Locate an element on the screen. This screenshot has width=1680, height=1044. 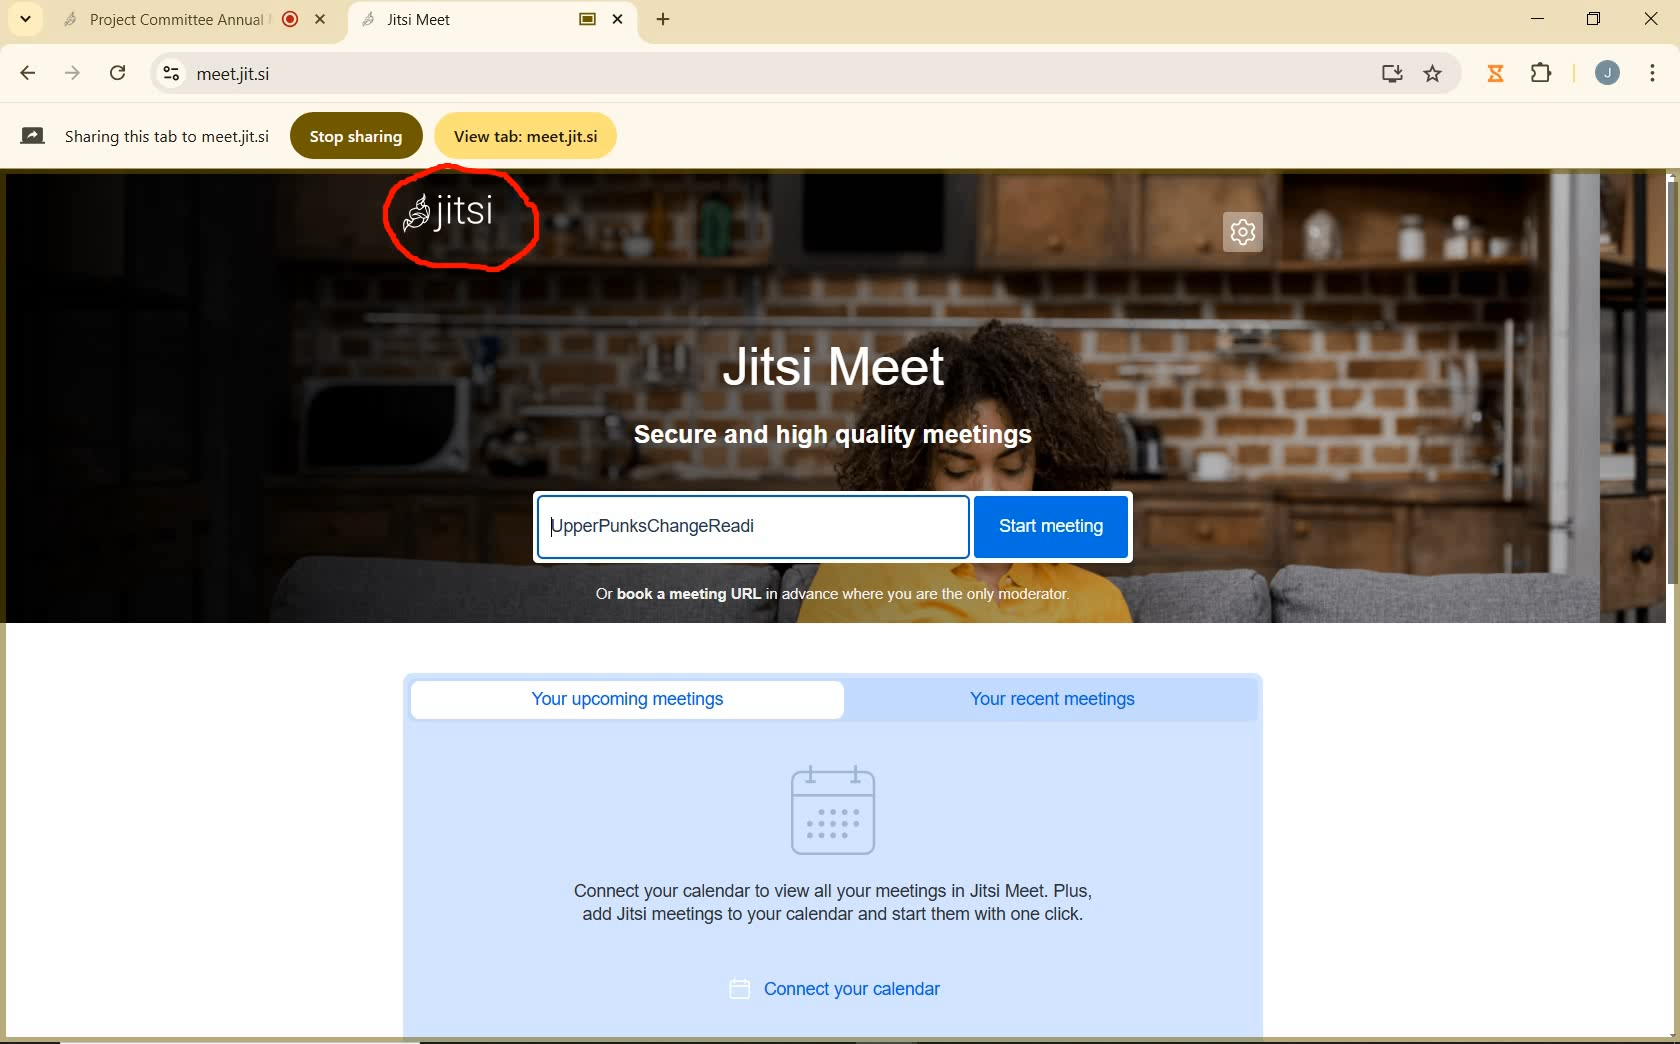
settings is located at coordinates (167, 73).